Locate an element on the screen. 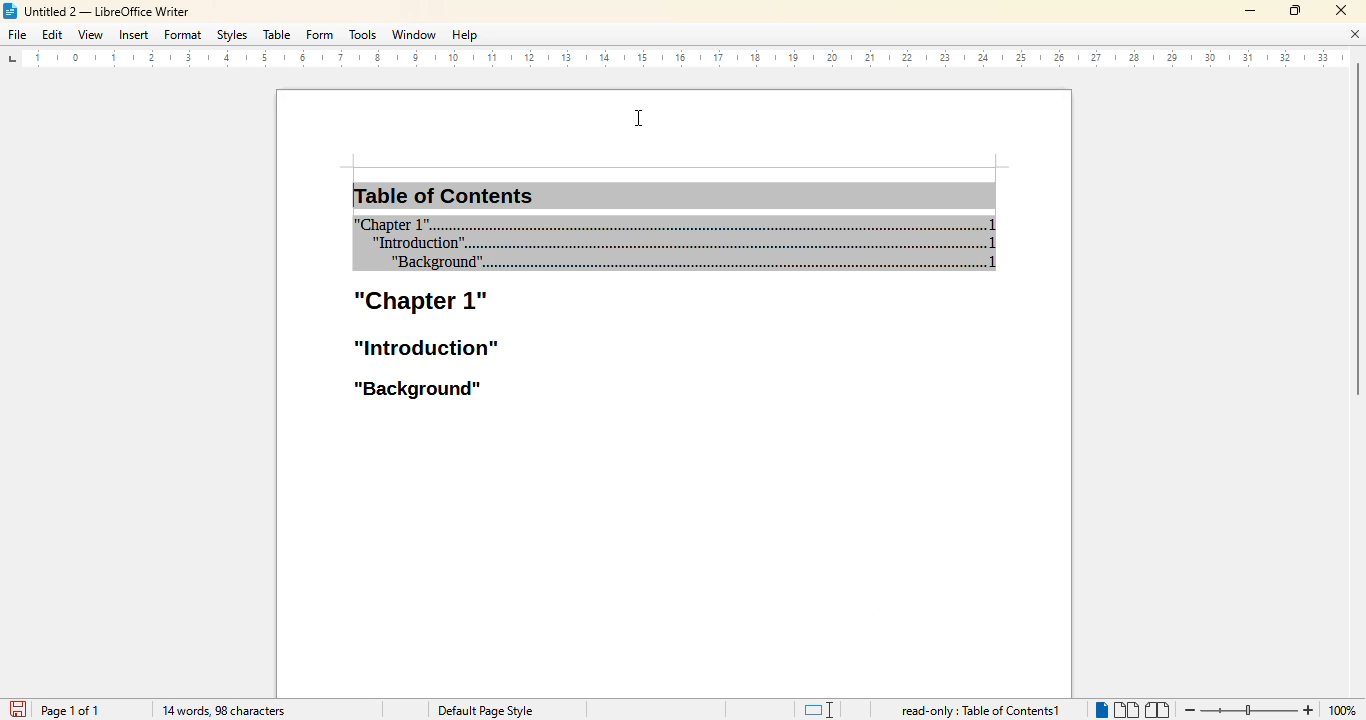  file is located at coordinates (17, 34).